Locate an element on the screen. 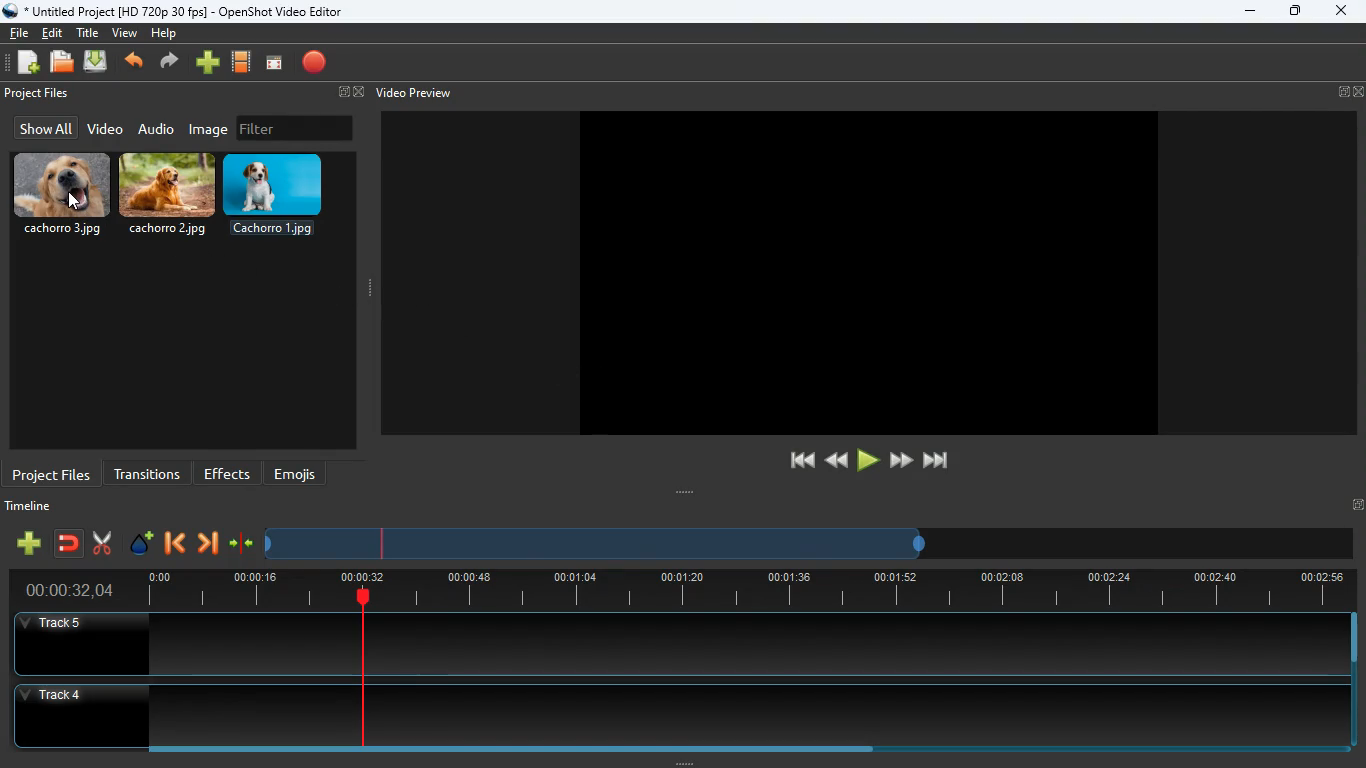 Image resolution: width=1366 pixels, height=768 pixels. film is located at coordinates (242, 63).